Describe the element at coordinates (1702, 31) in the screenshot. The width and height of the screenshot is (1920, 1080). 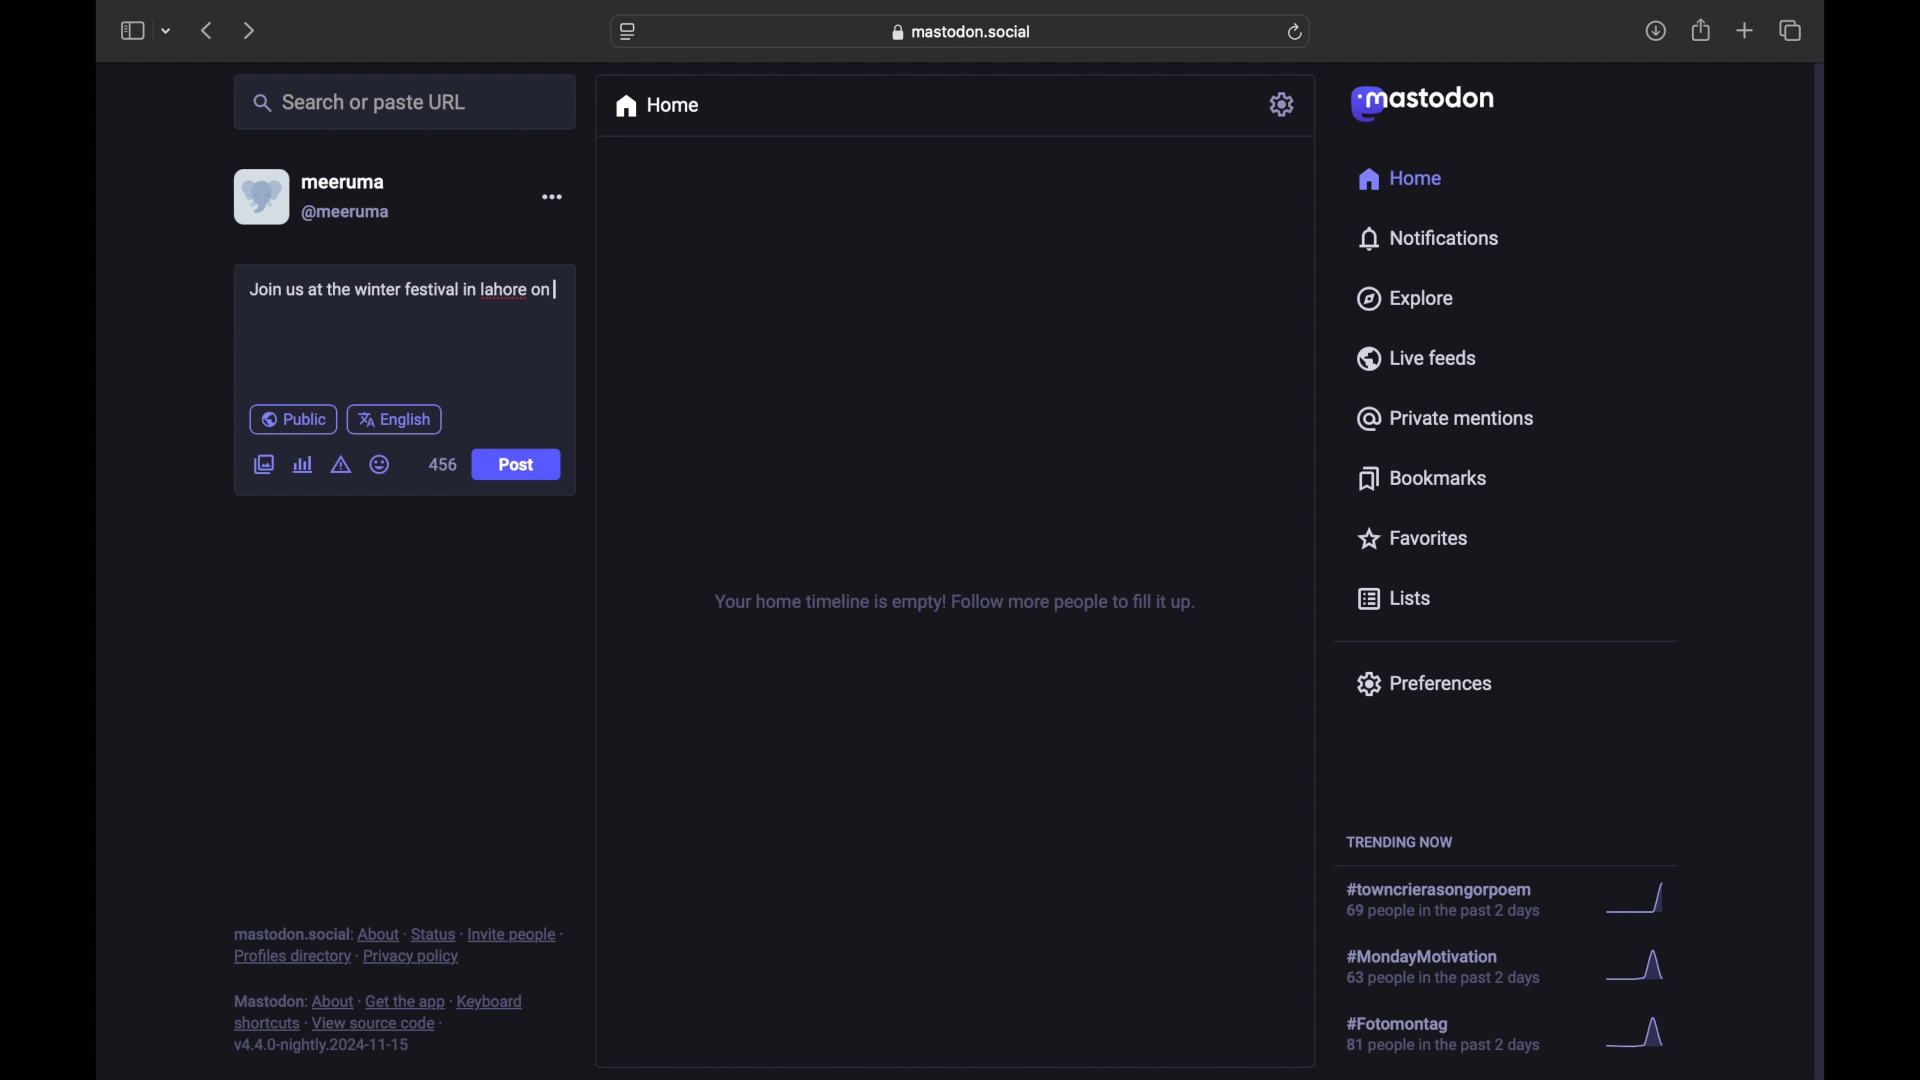
I see `share` at that location.